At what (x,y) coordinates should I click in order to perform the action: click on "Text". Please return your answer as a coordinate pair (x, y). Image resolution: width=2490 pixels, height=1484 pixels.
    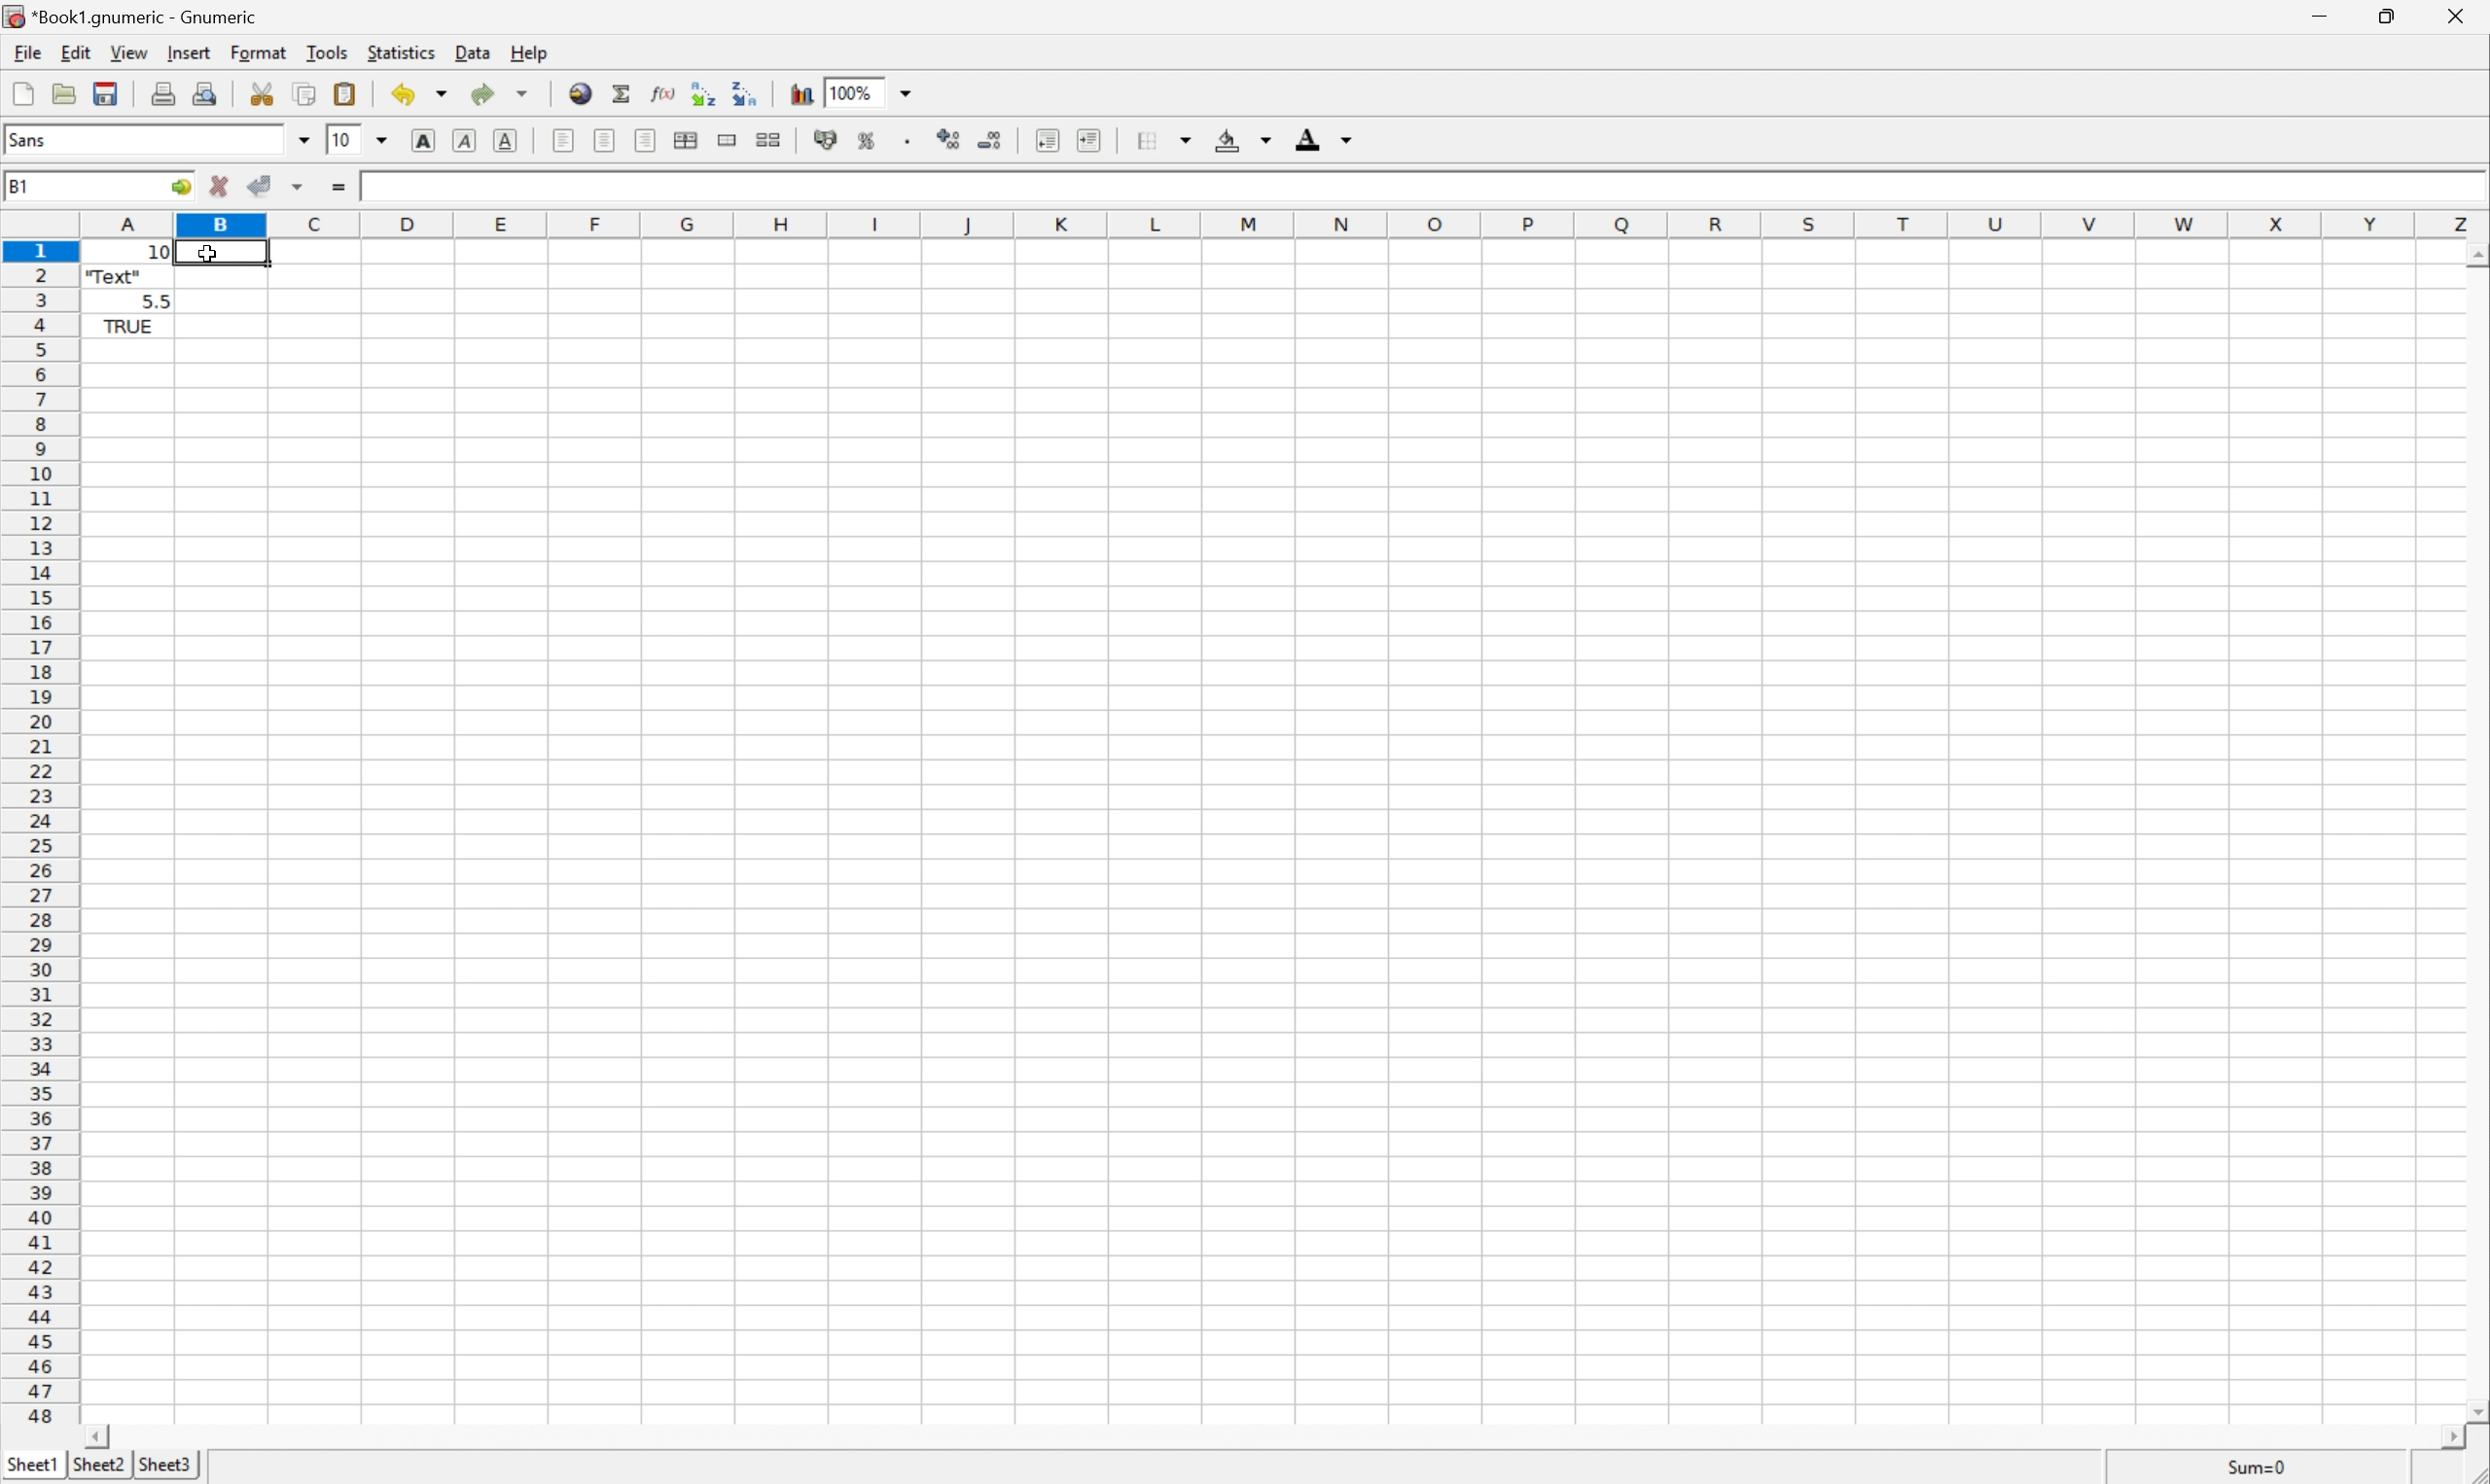
    Looking at the image, I should click on (114, 280).